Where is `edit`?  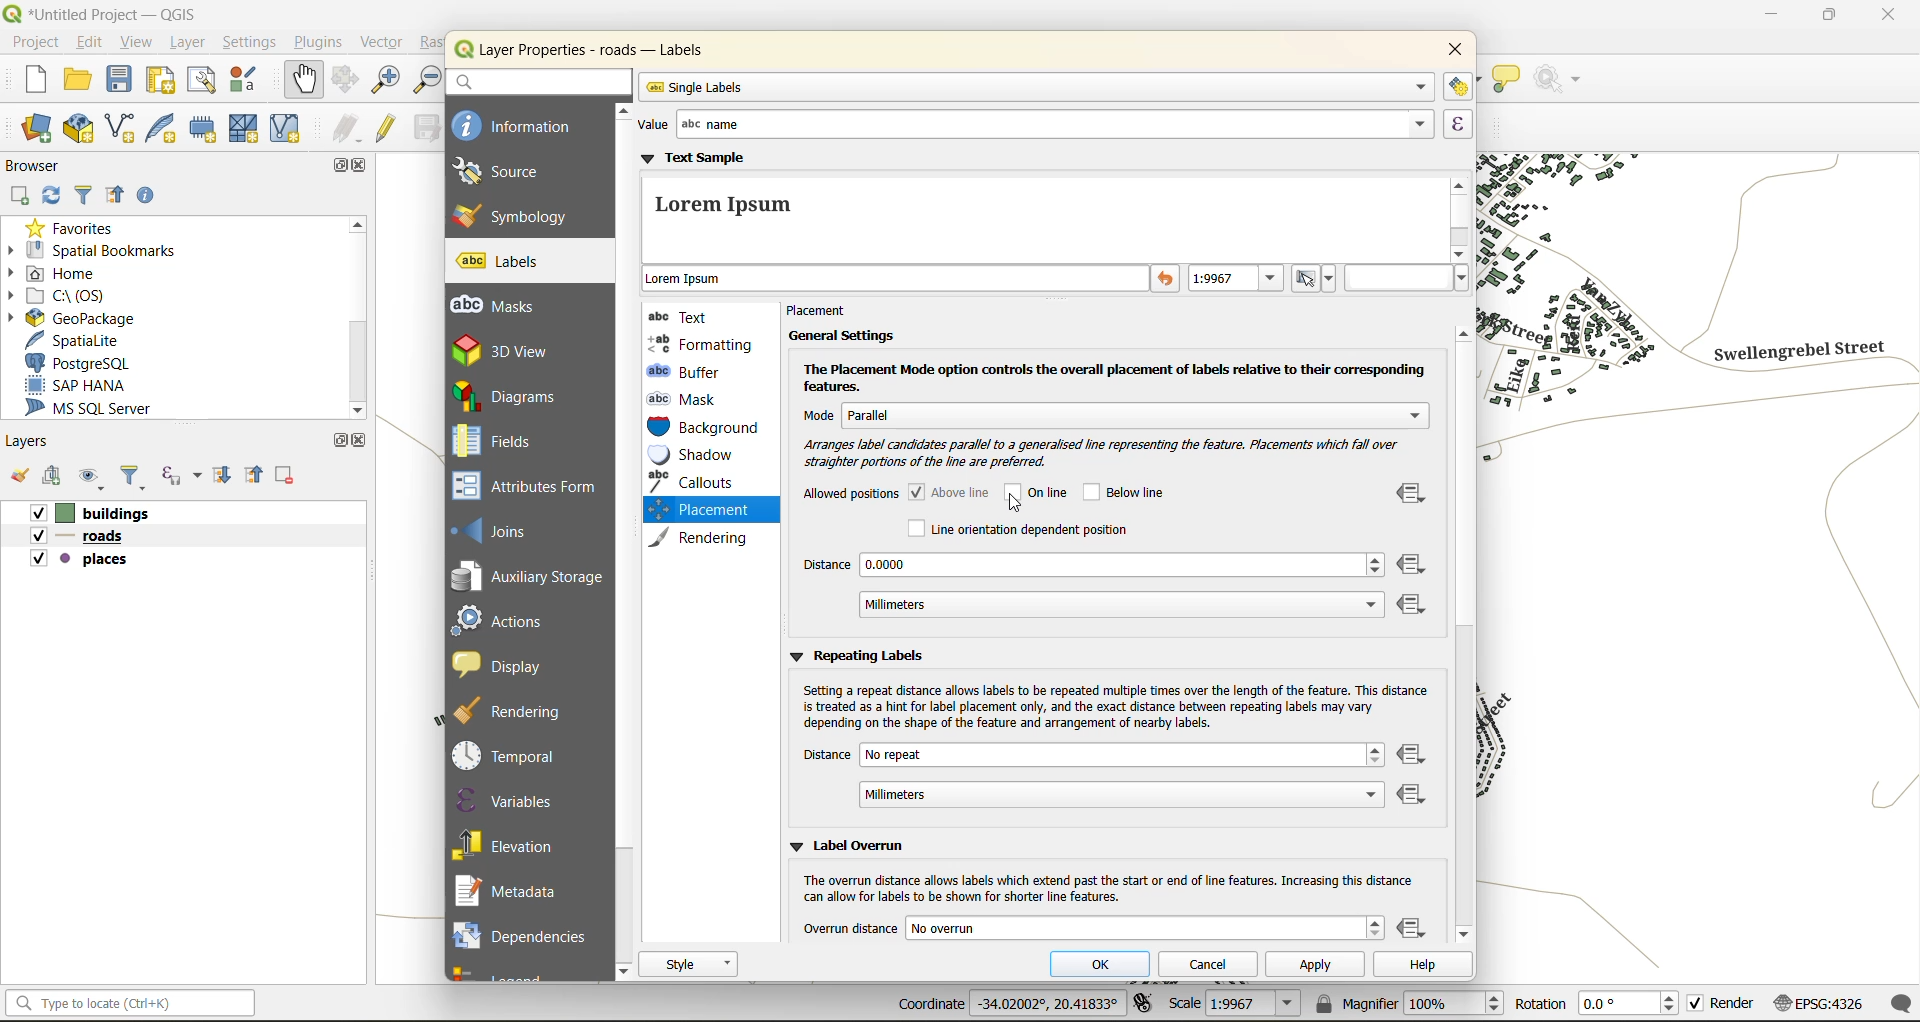 edit is located at coordinates (91, 44).